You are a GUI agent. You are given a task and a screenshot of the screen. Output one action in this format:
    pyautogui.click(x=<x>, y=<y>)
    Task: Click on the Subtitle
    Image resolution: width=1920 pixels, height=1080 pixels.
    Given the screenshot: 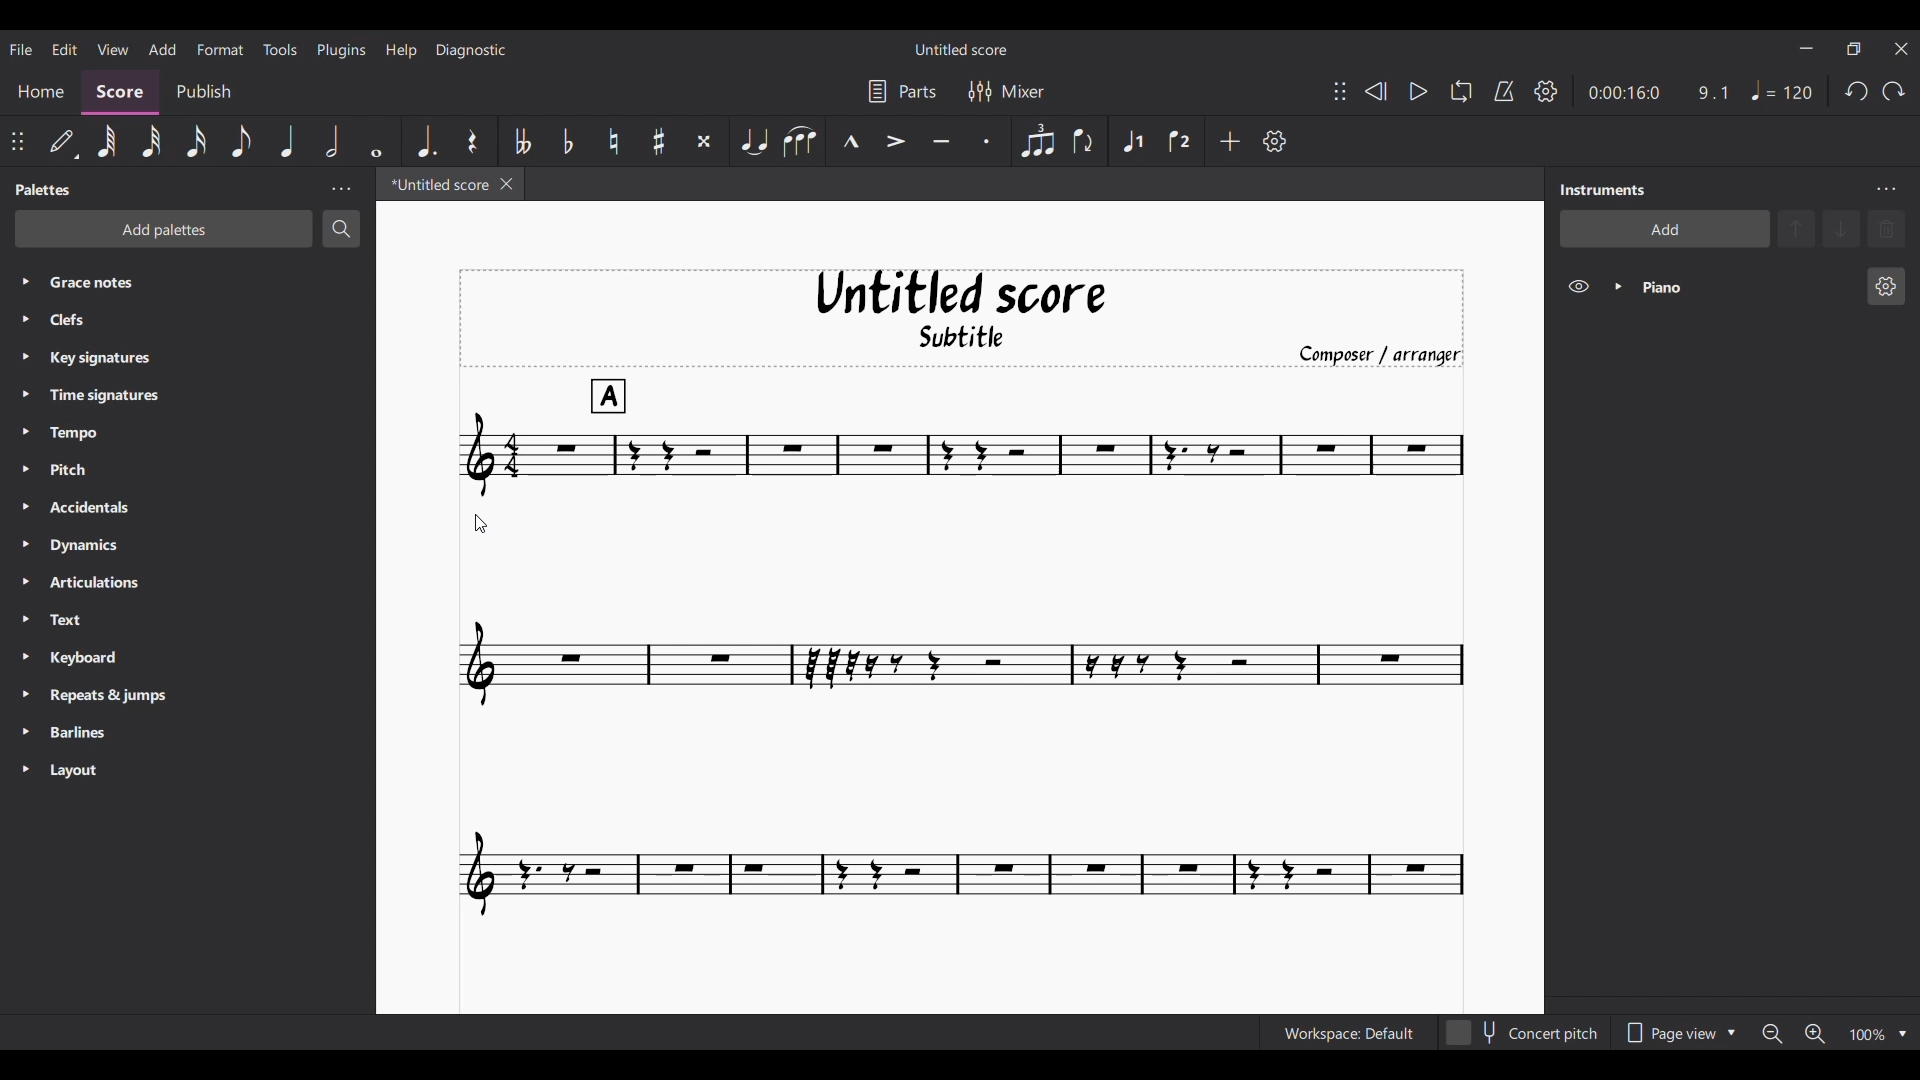 What is the action you would take?
    pyautogui.click(x=982, y=336)
    